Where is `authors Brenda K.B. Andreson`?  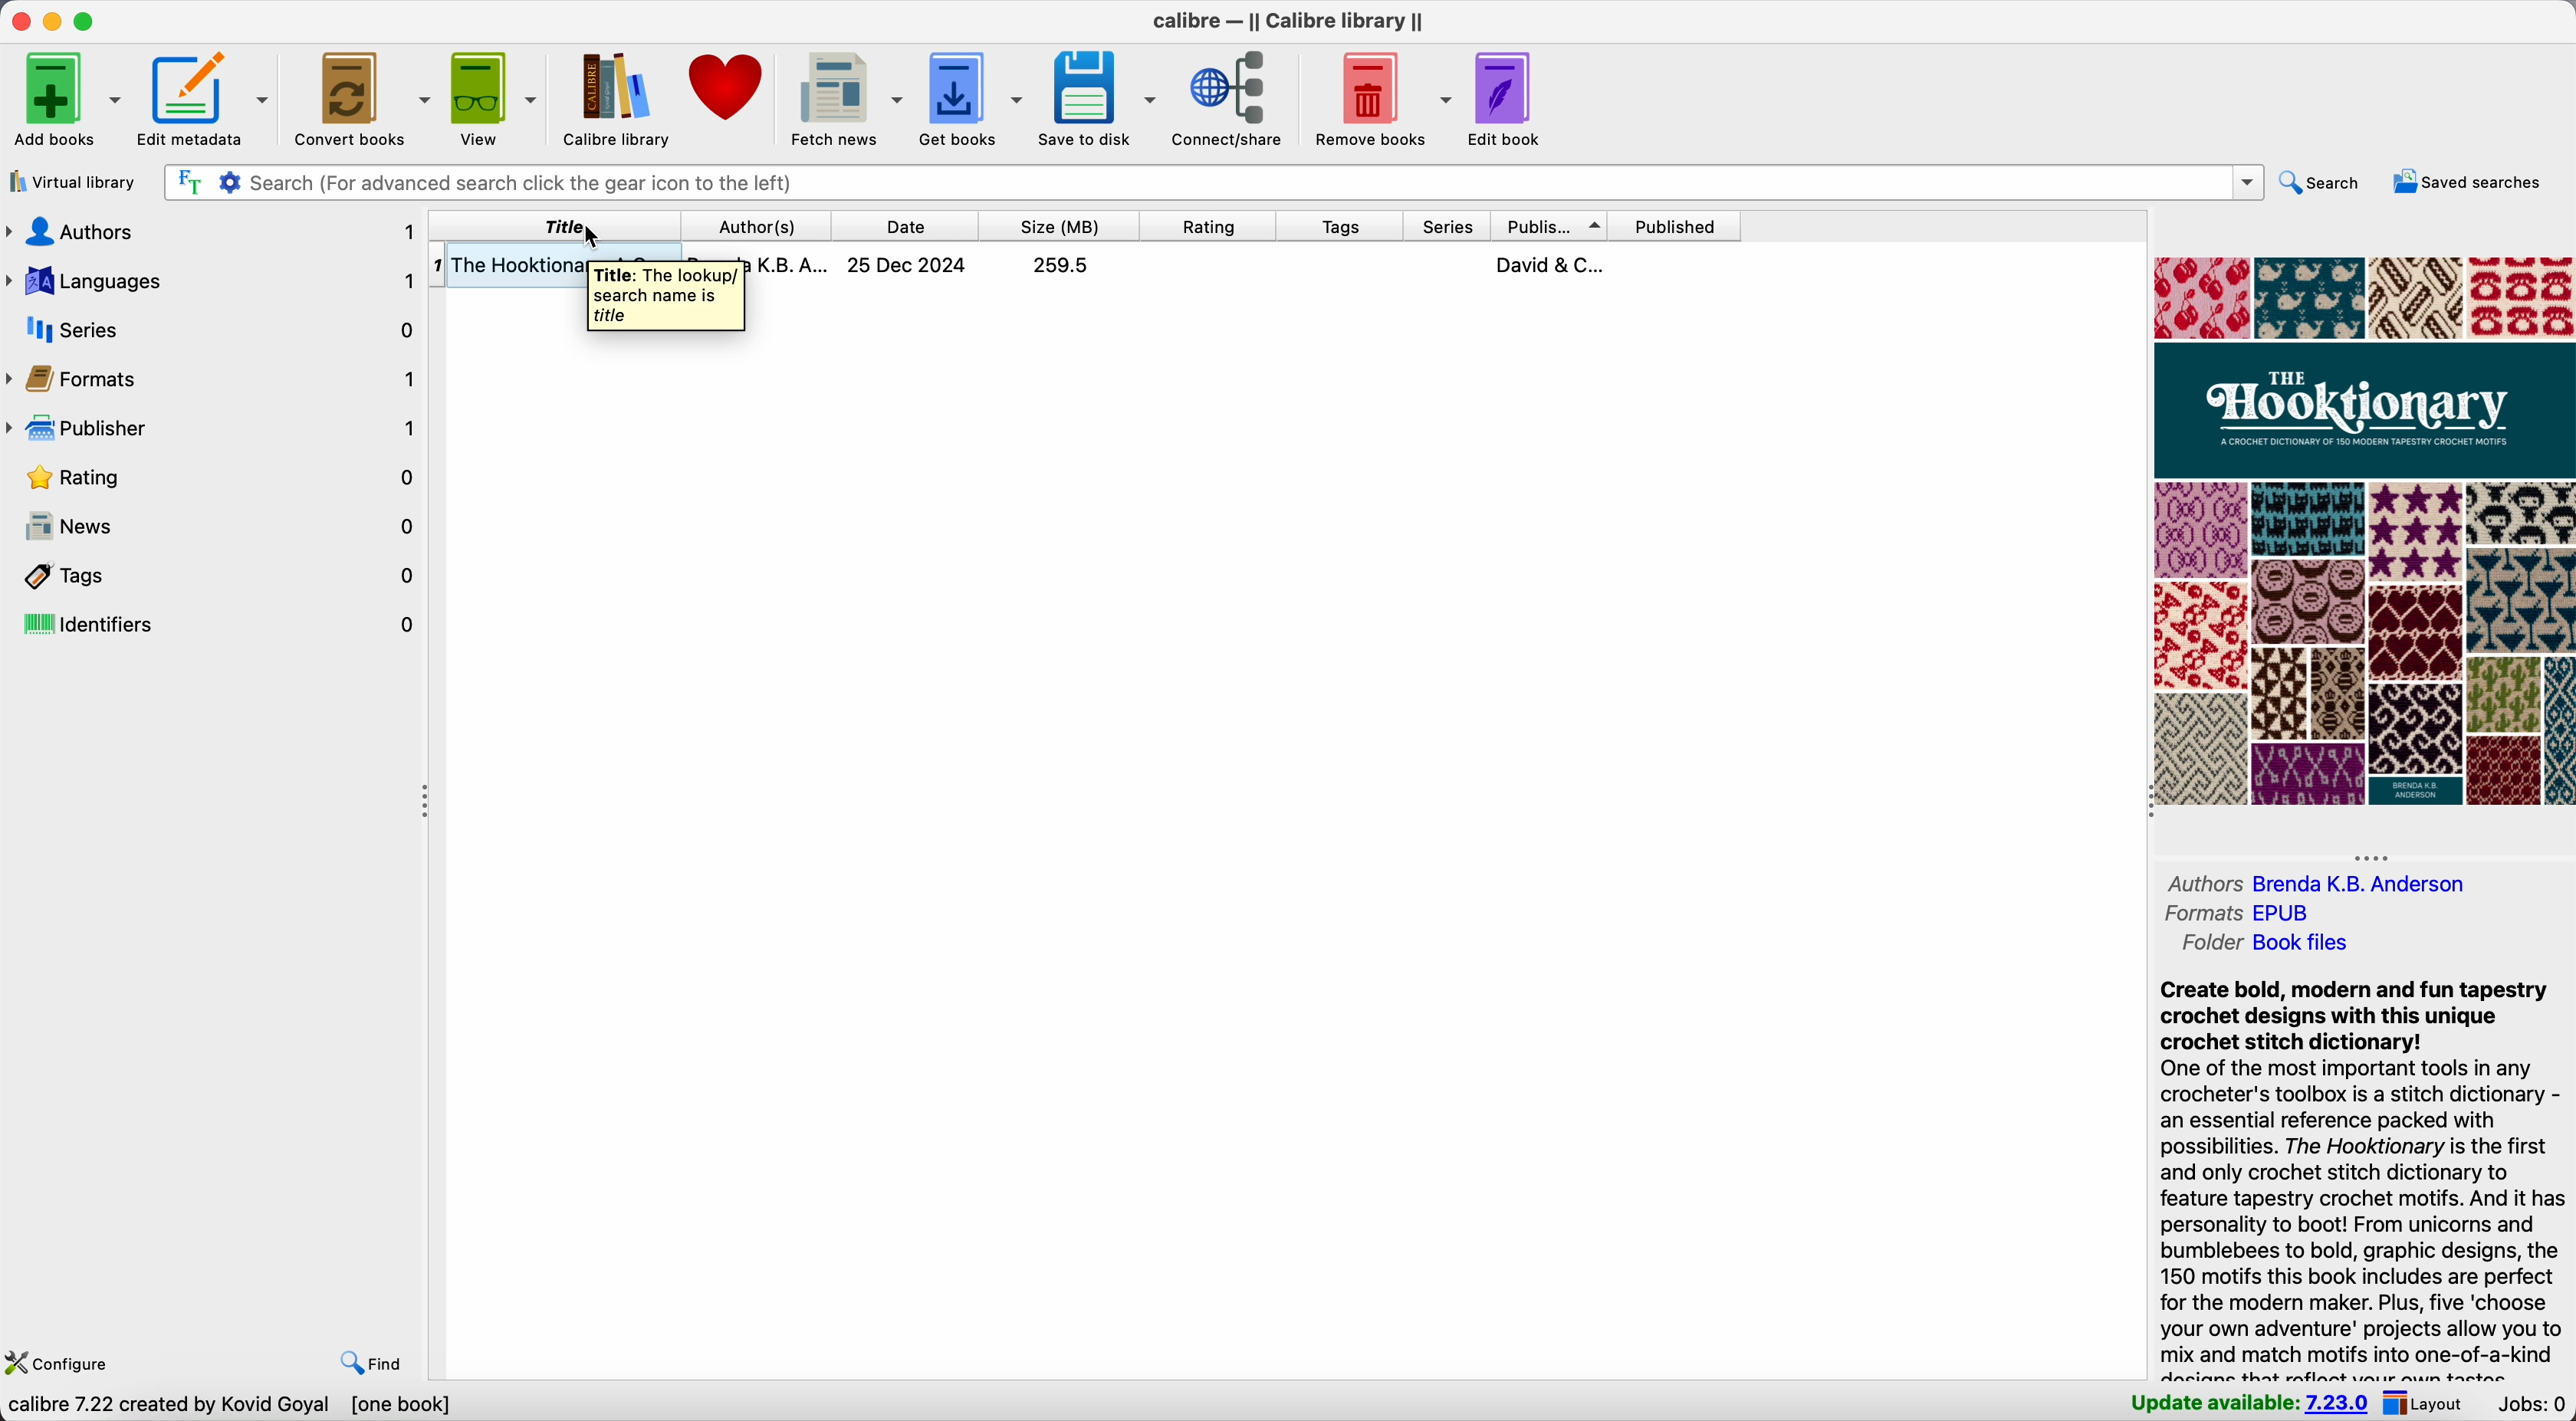 authors Brenda K.B. Andreson is located at coordinates (2317, 882).